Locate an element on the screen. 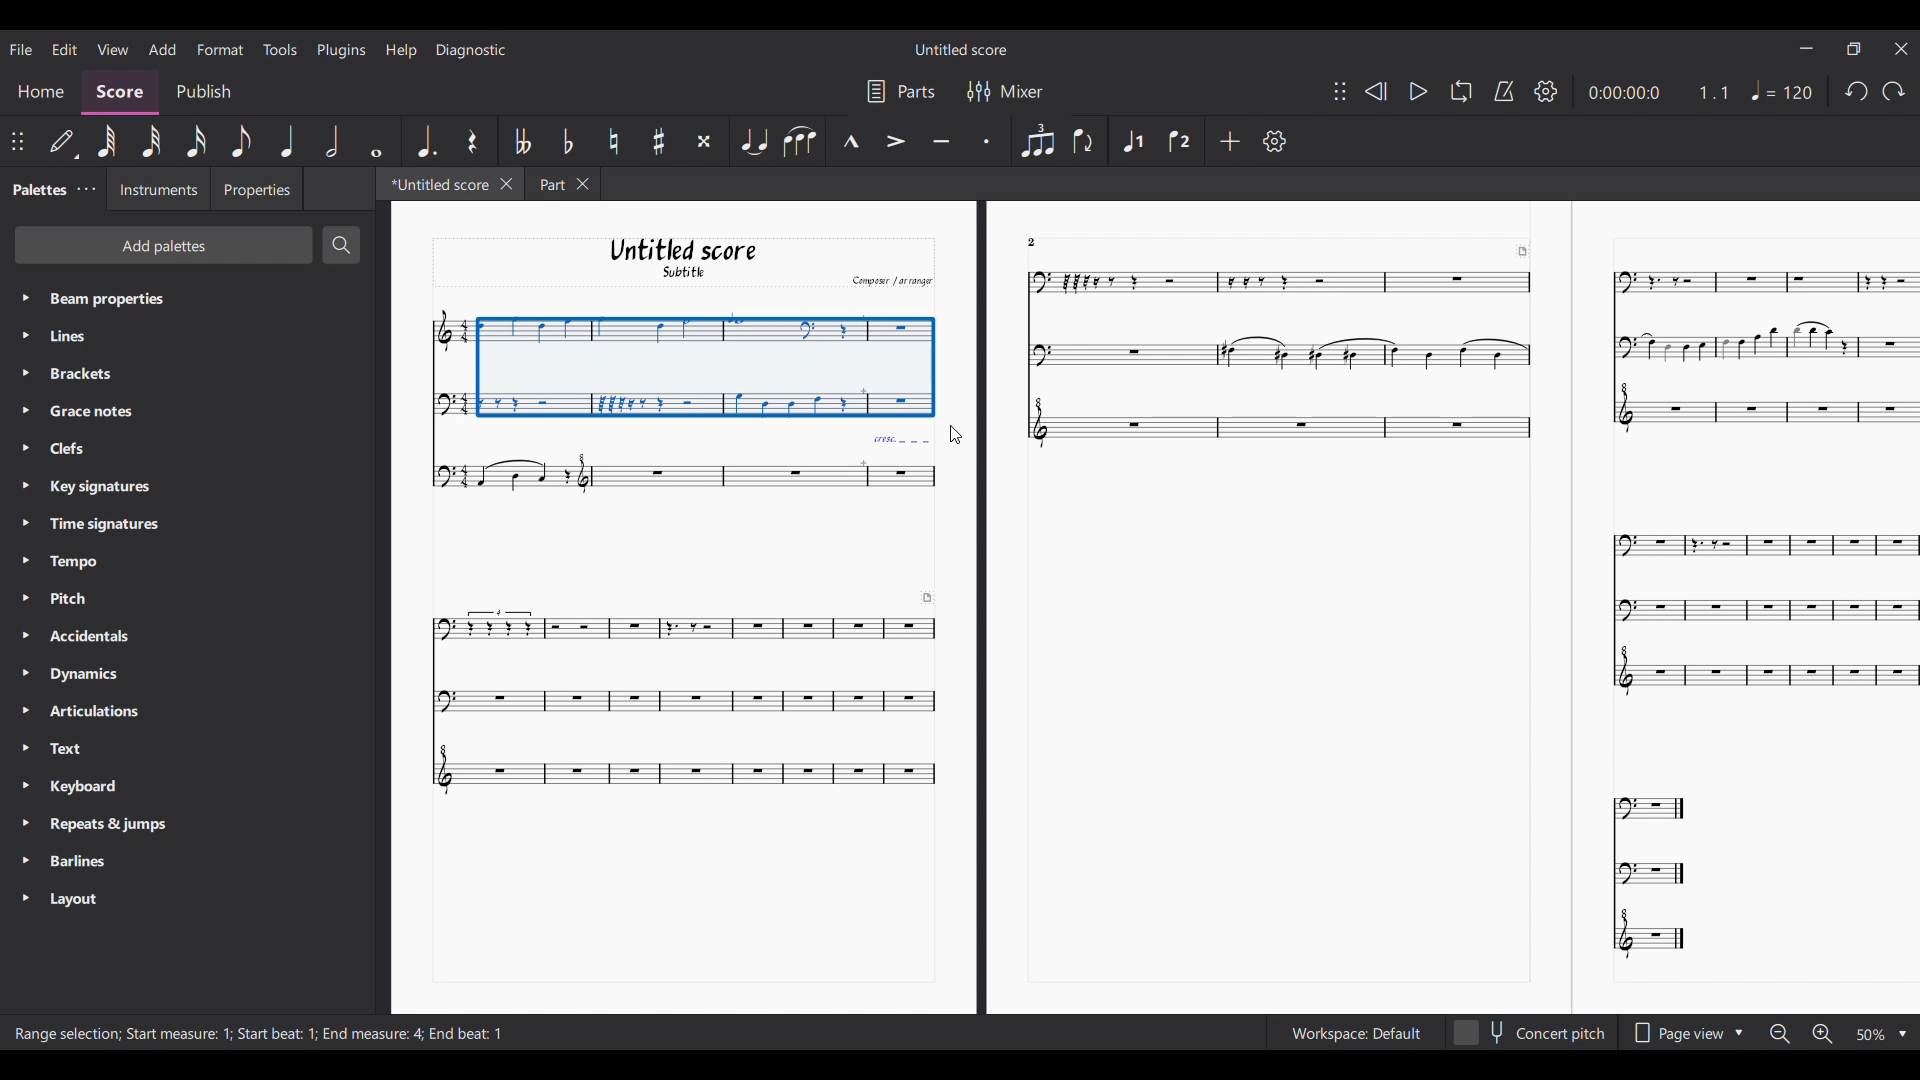  Text is located at coordinates (93, 748).